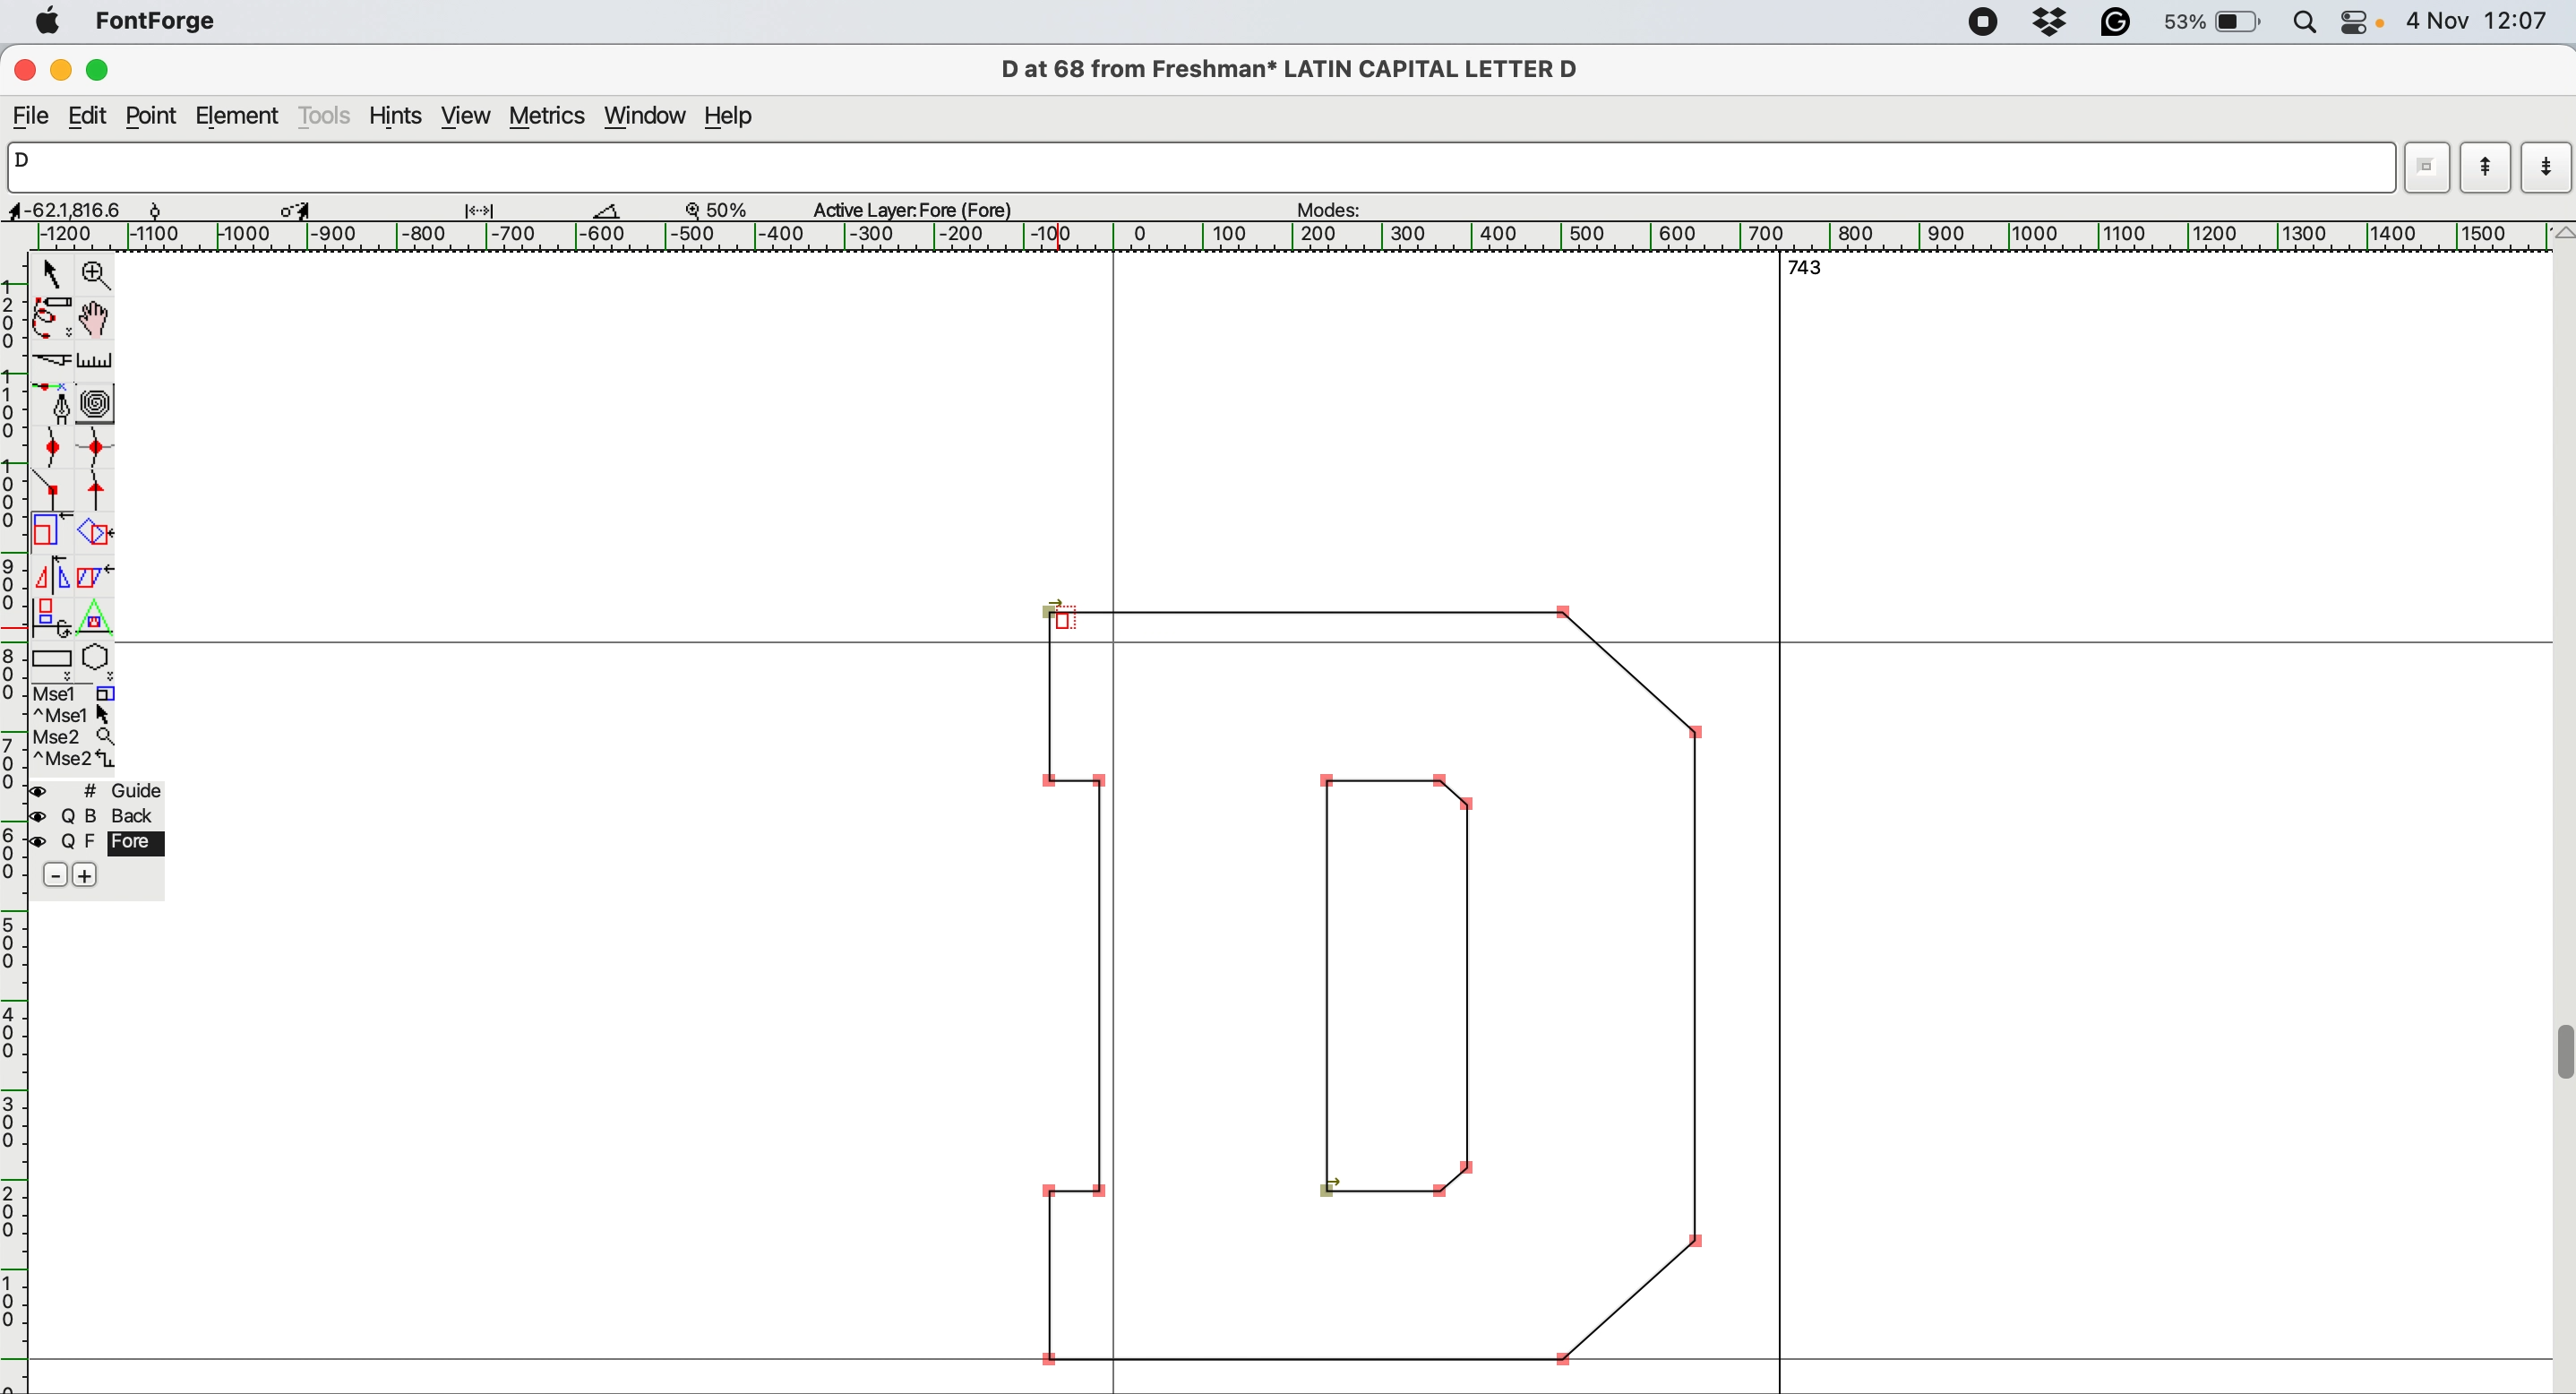 The width and height of the screenshot is (2576, 1394). What do you see at coordinates (1342, 210) in the screenshot?
I see `modes` at bounding box center [1342, 210].